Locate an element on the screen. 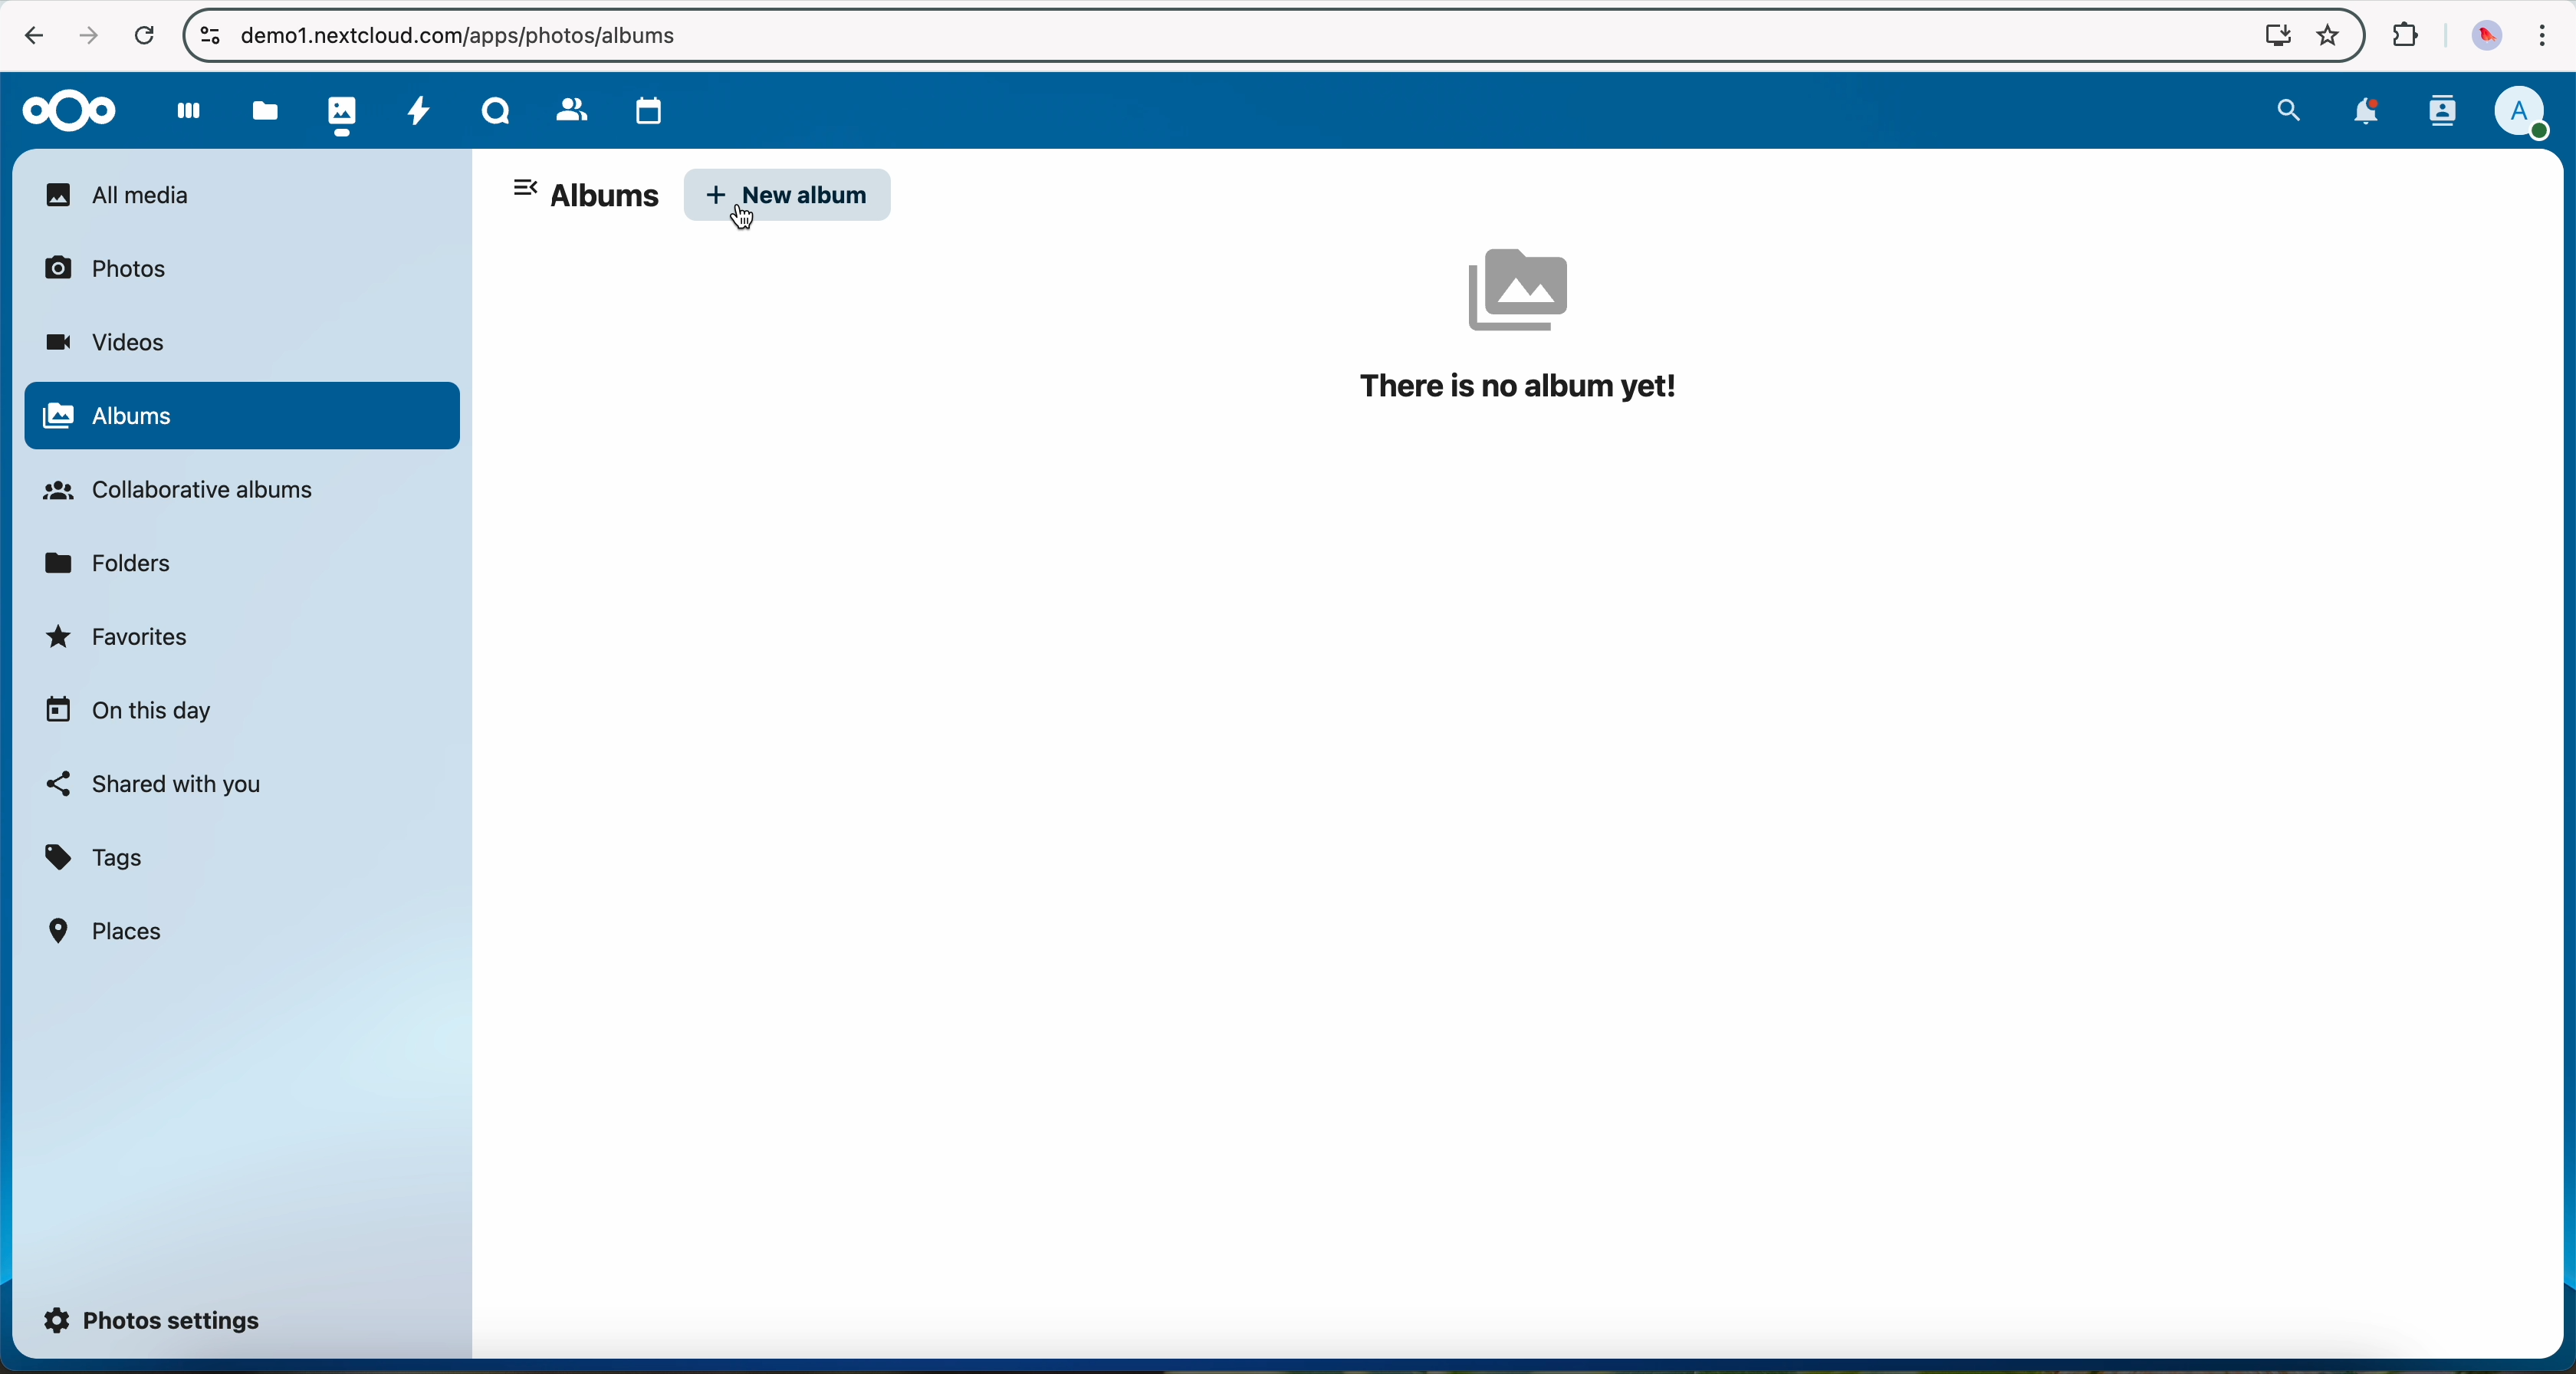  hide sidebar is located at coordinates (528, 191).